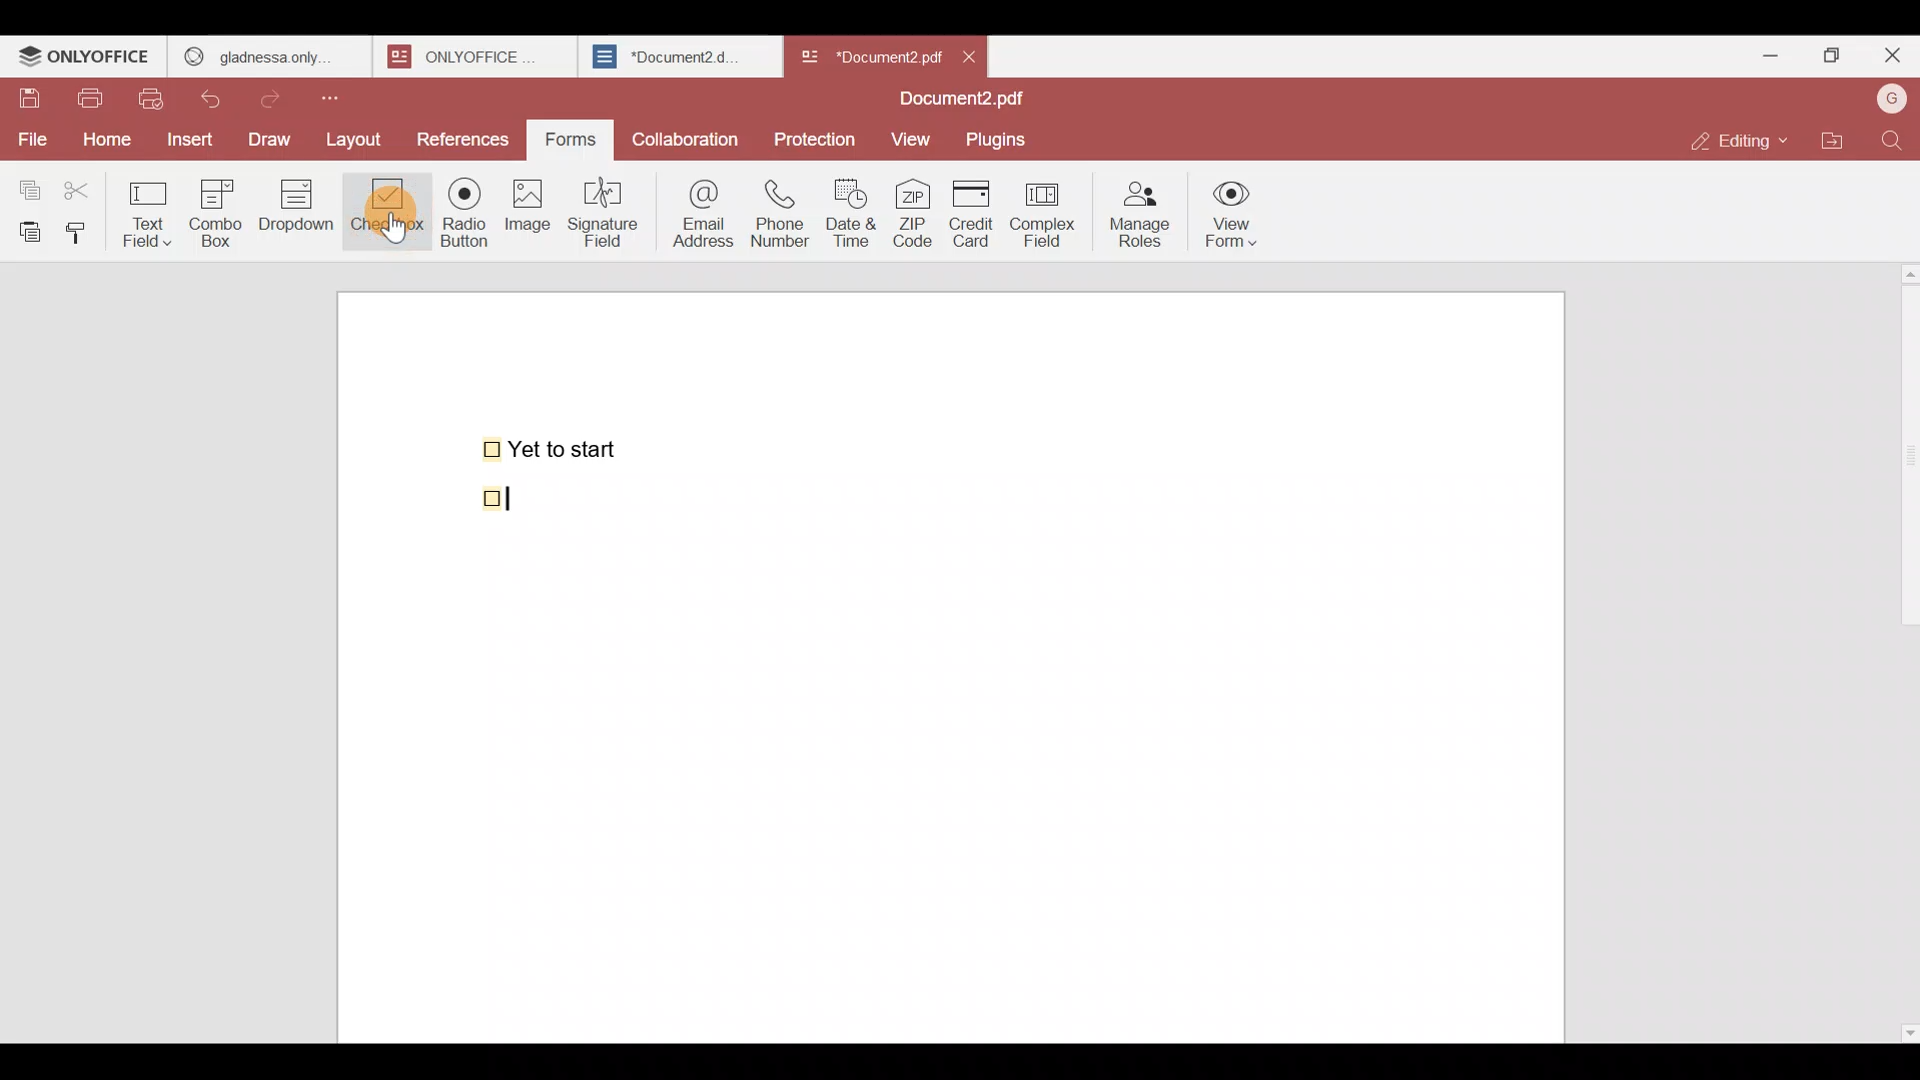 This screenshot has height=1080, width=1920. What do you see at coordinates (1234, 215) in the screenshot?
I see `View form` at bounding box center [1234, 215].